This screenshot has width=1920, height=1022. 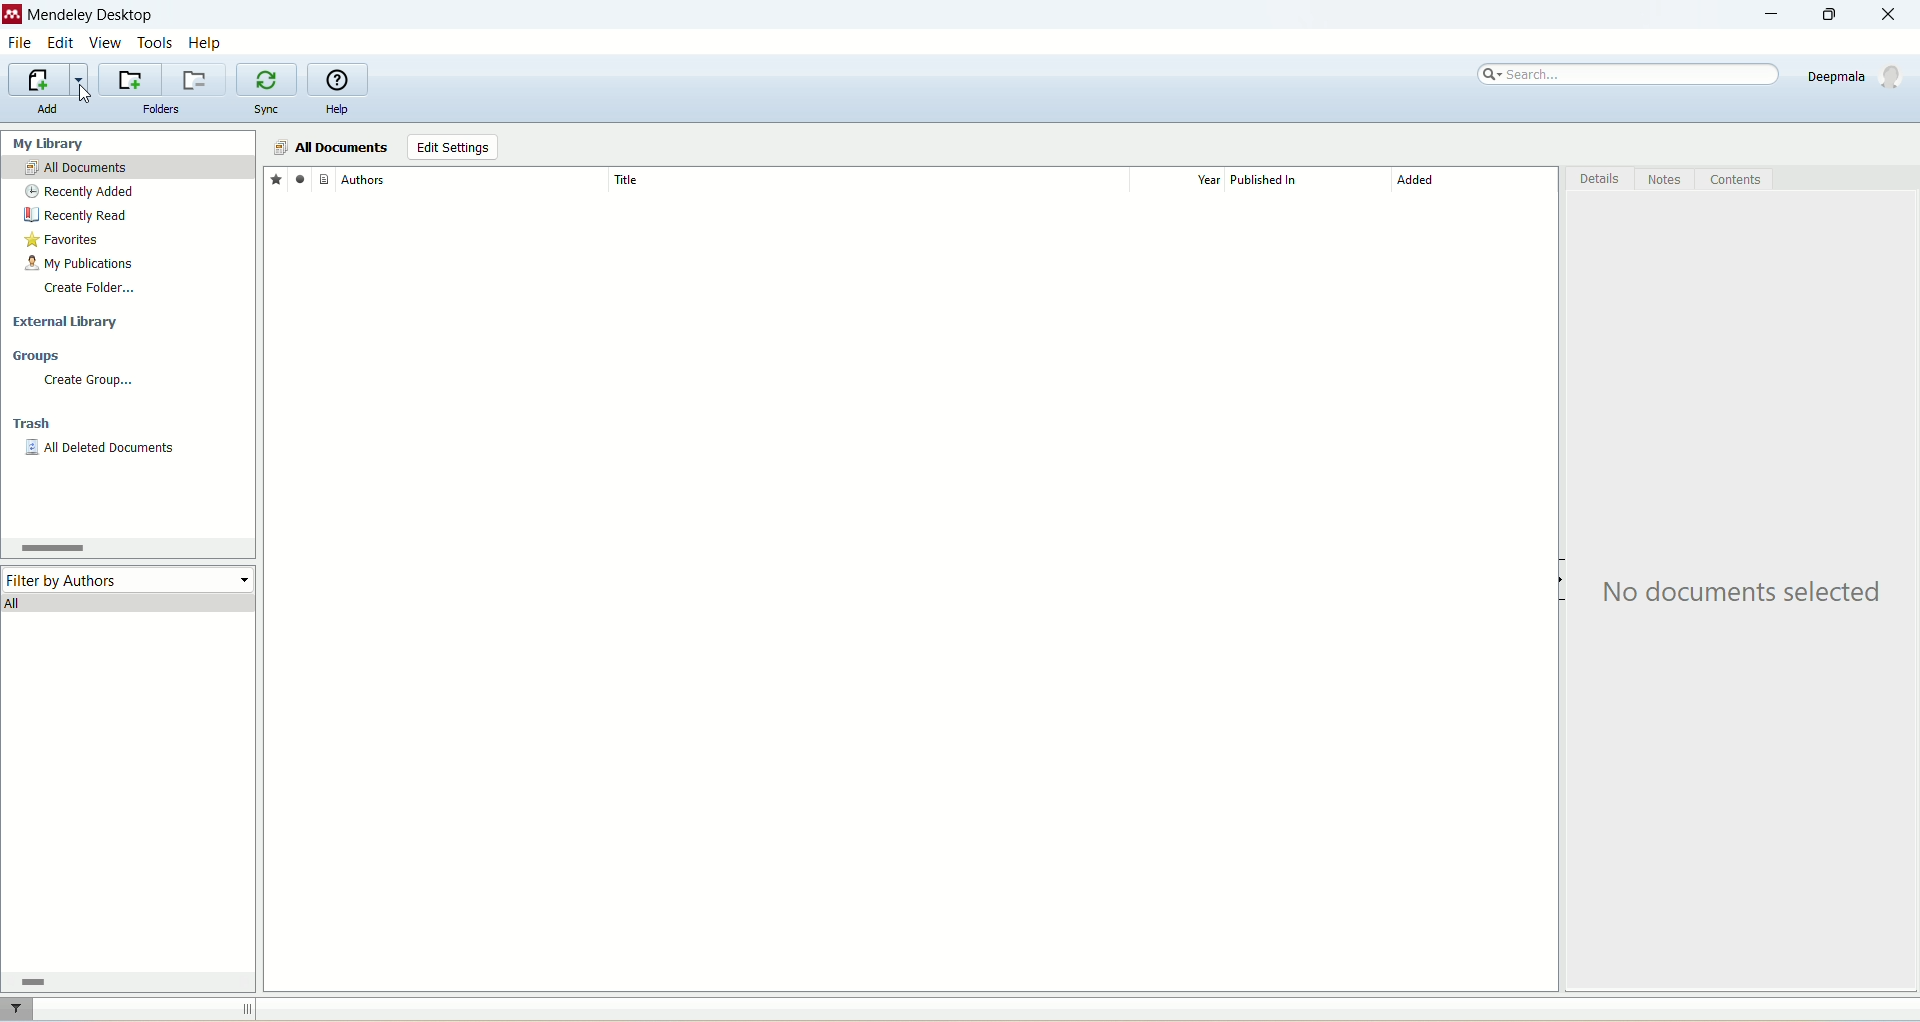 I want to click on account, so click(x=1858, y=76).